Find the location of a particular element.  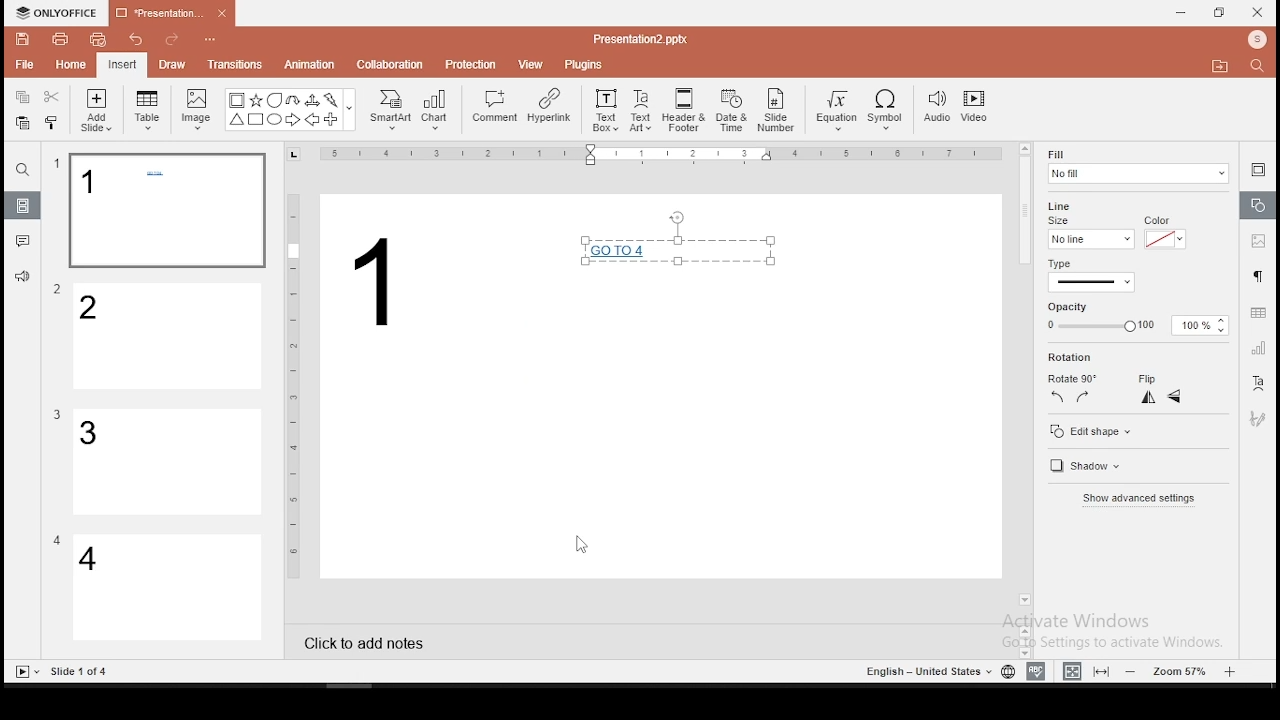

Bordered Box is located at coordinates (237, 100).